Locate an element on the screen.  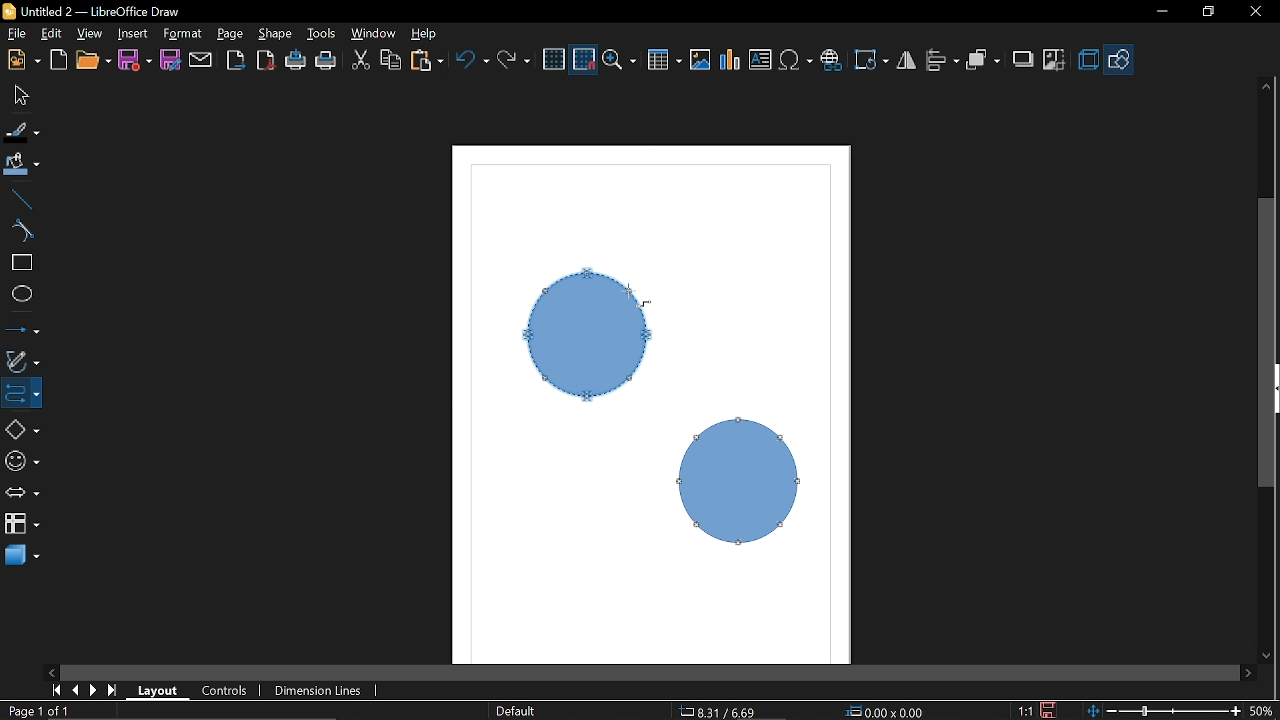
Vertcal scrollbar is located at coordinates (1268, 346).